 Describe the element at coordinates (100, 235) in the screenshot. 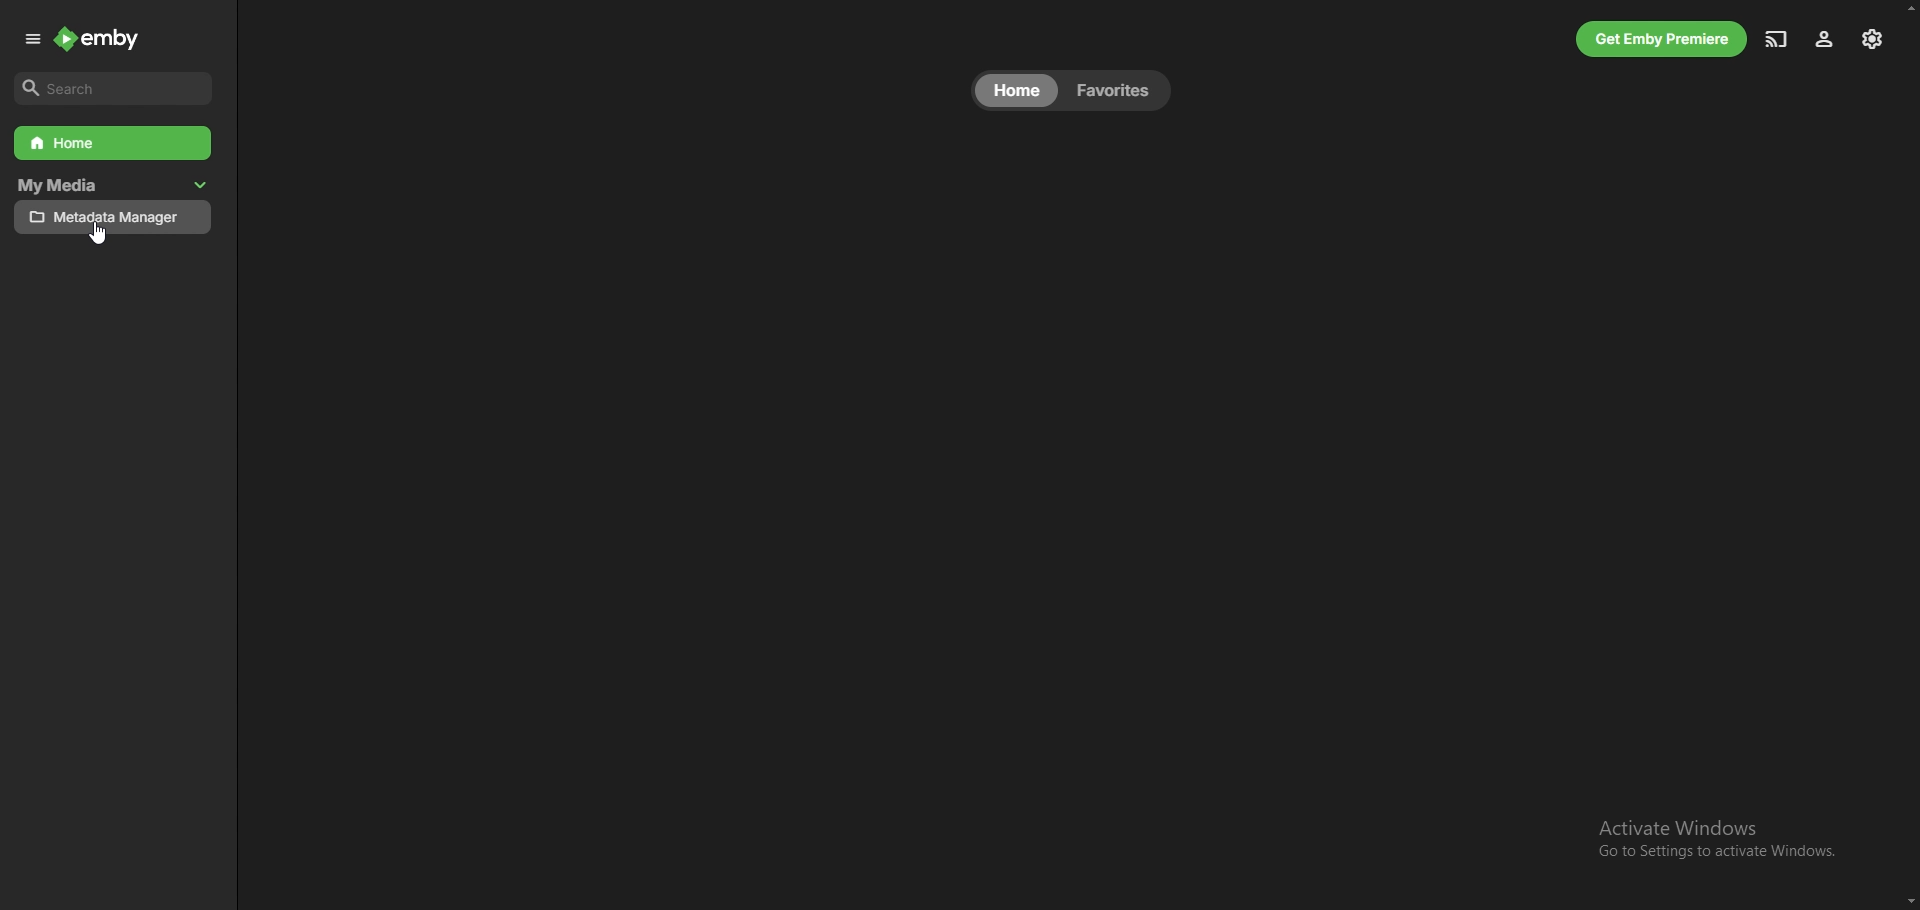

I see `Cursor` at that location.